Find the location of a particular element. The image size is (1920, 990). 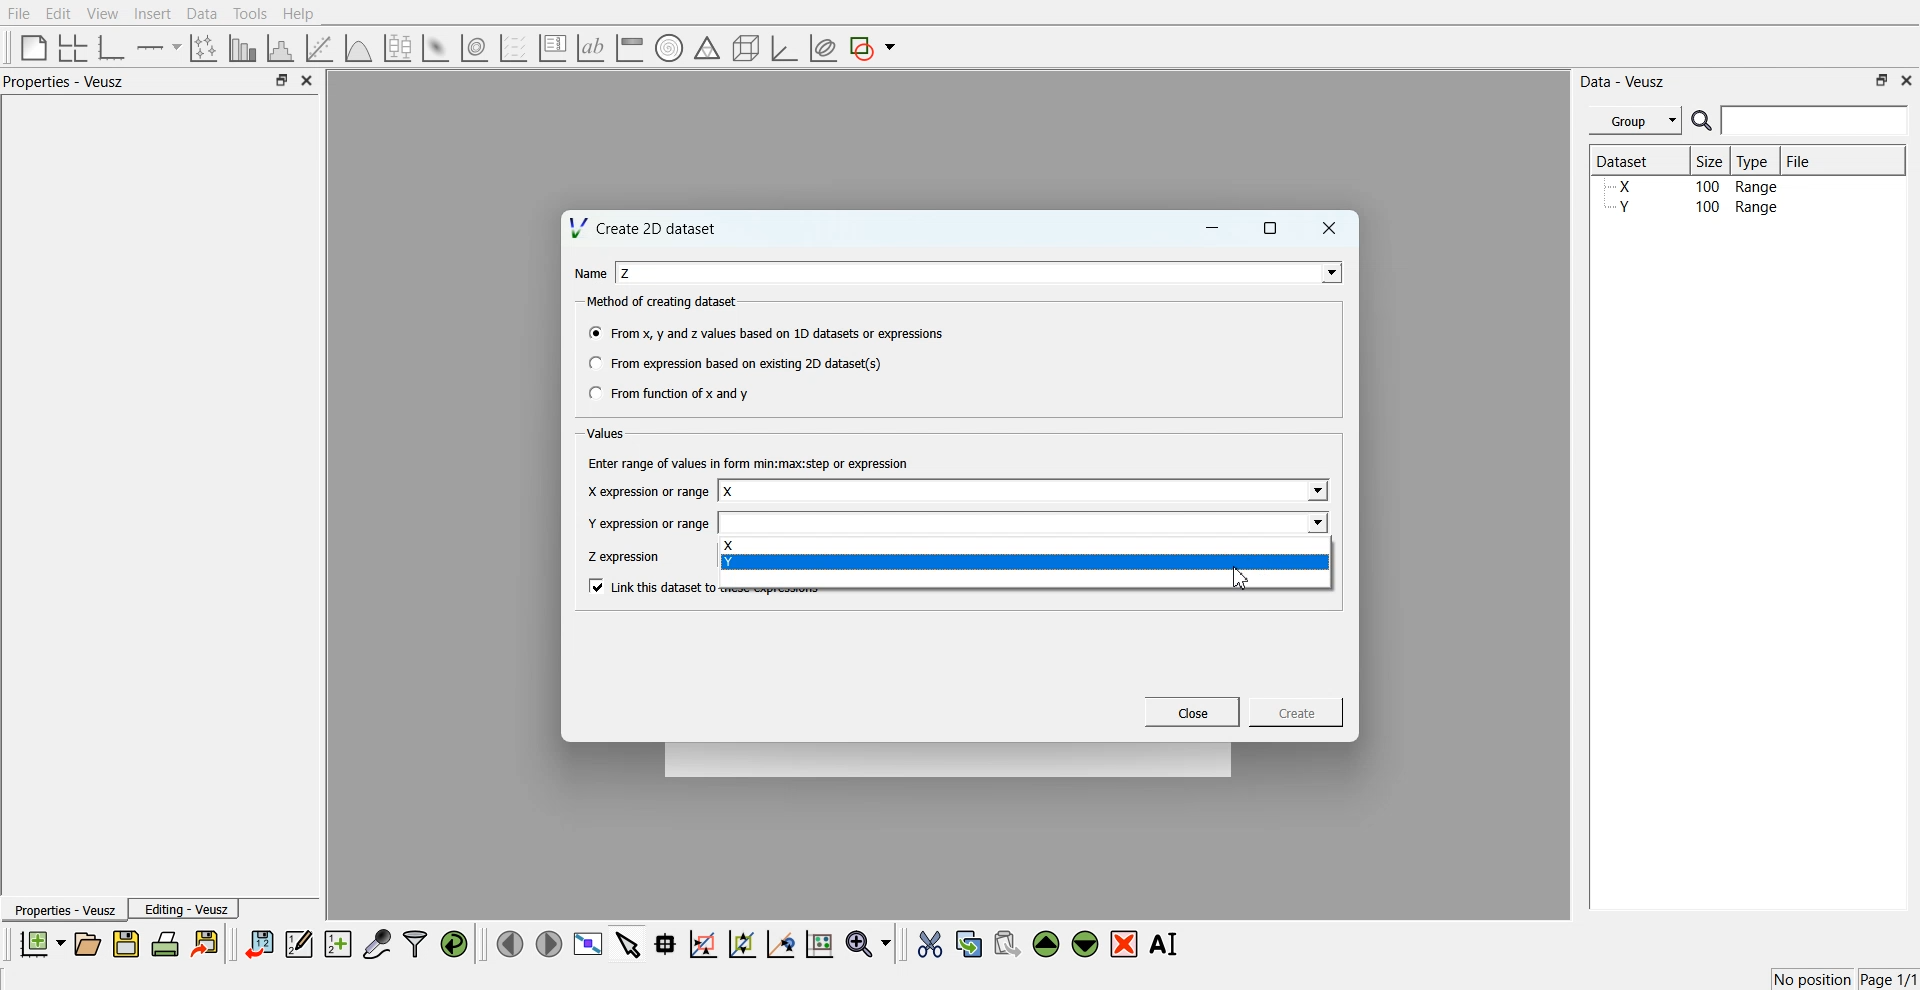

Save the document is located at coordinates (126, 943).